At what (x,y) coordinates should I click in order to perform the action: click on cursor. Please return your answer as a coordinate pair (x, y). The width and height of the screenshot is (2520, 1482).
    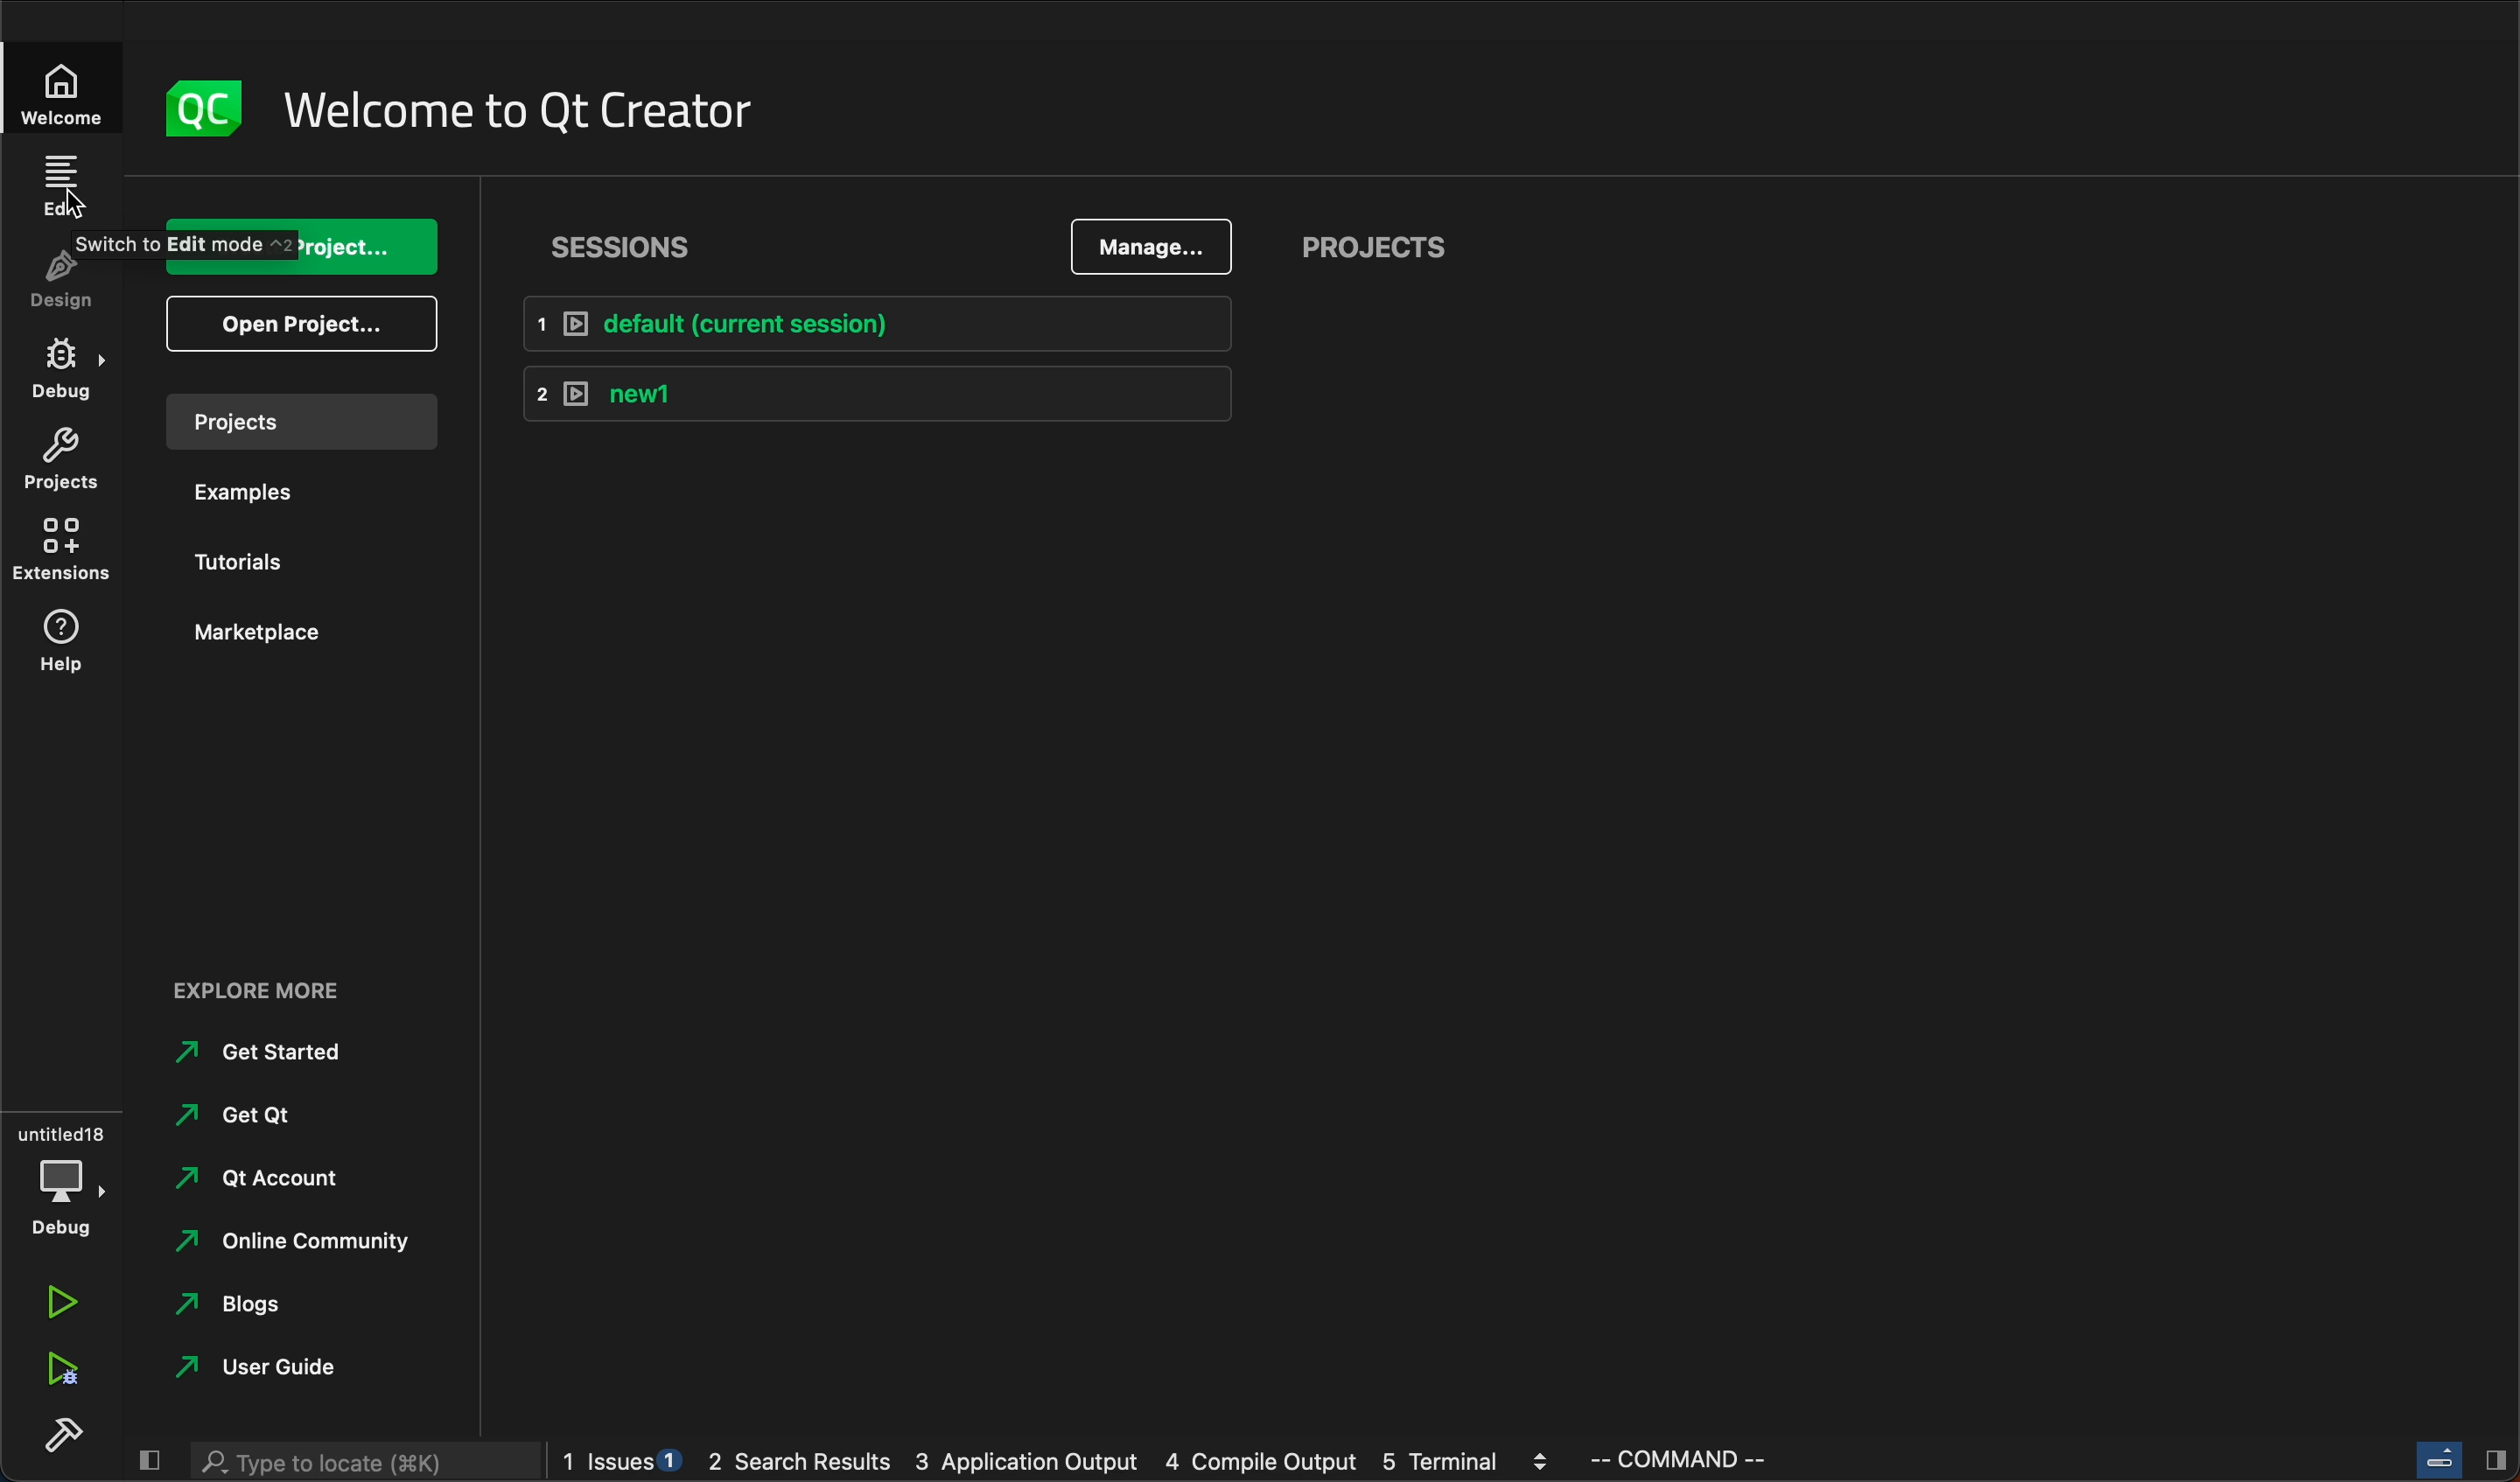
    Looking at the image, I should click on (70, 202).